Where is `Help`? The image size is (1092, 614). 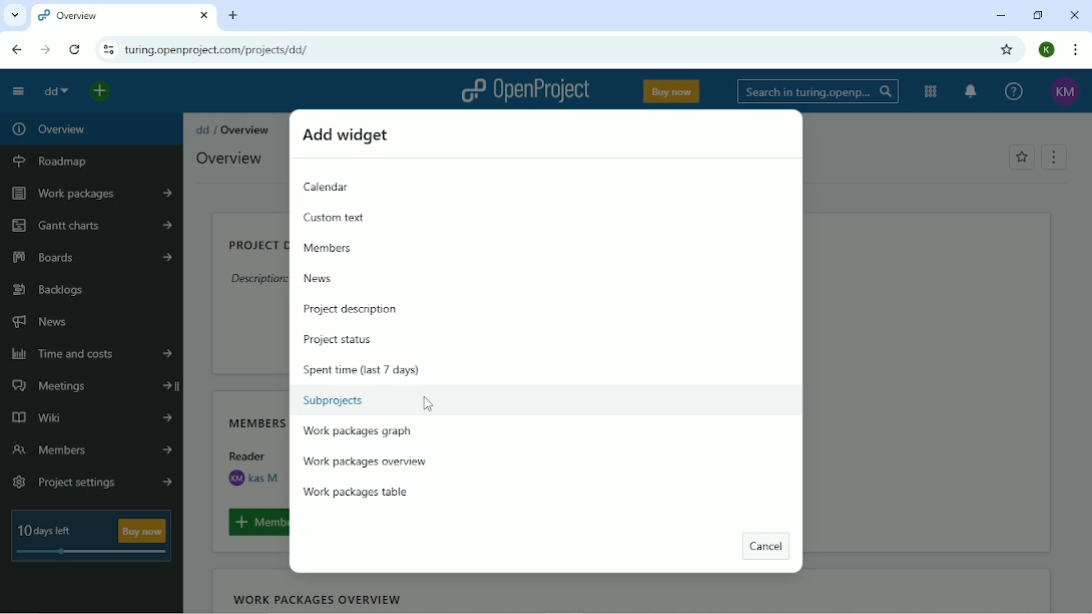 Help is located at coordinates (1014, 90).